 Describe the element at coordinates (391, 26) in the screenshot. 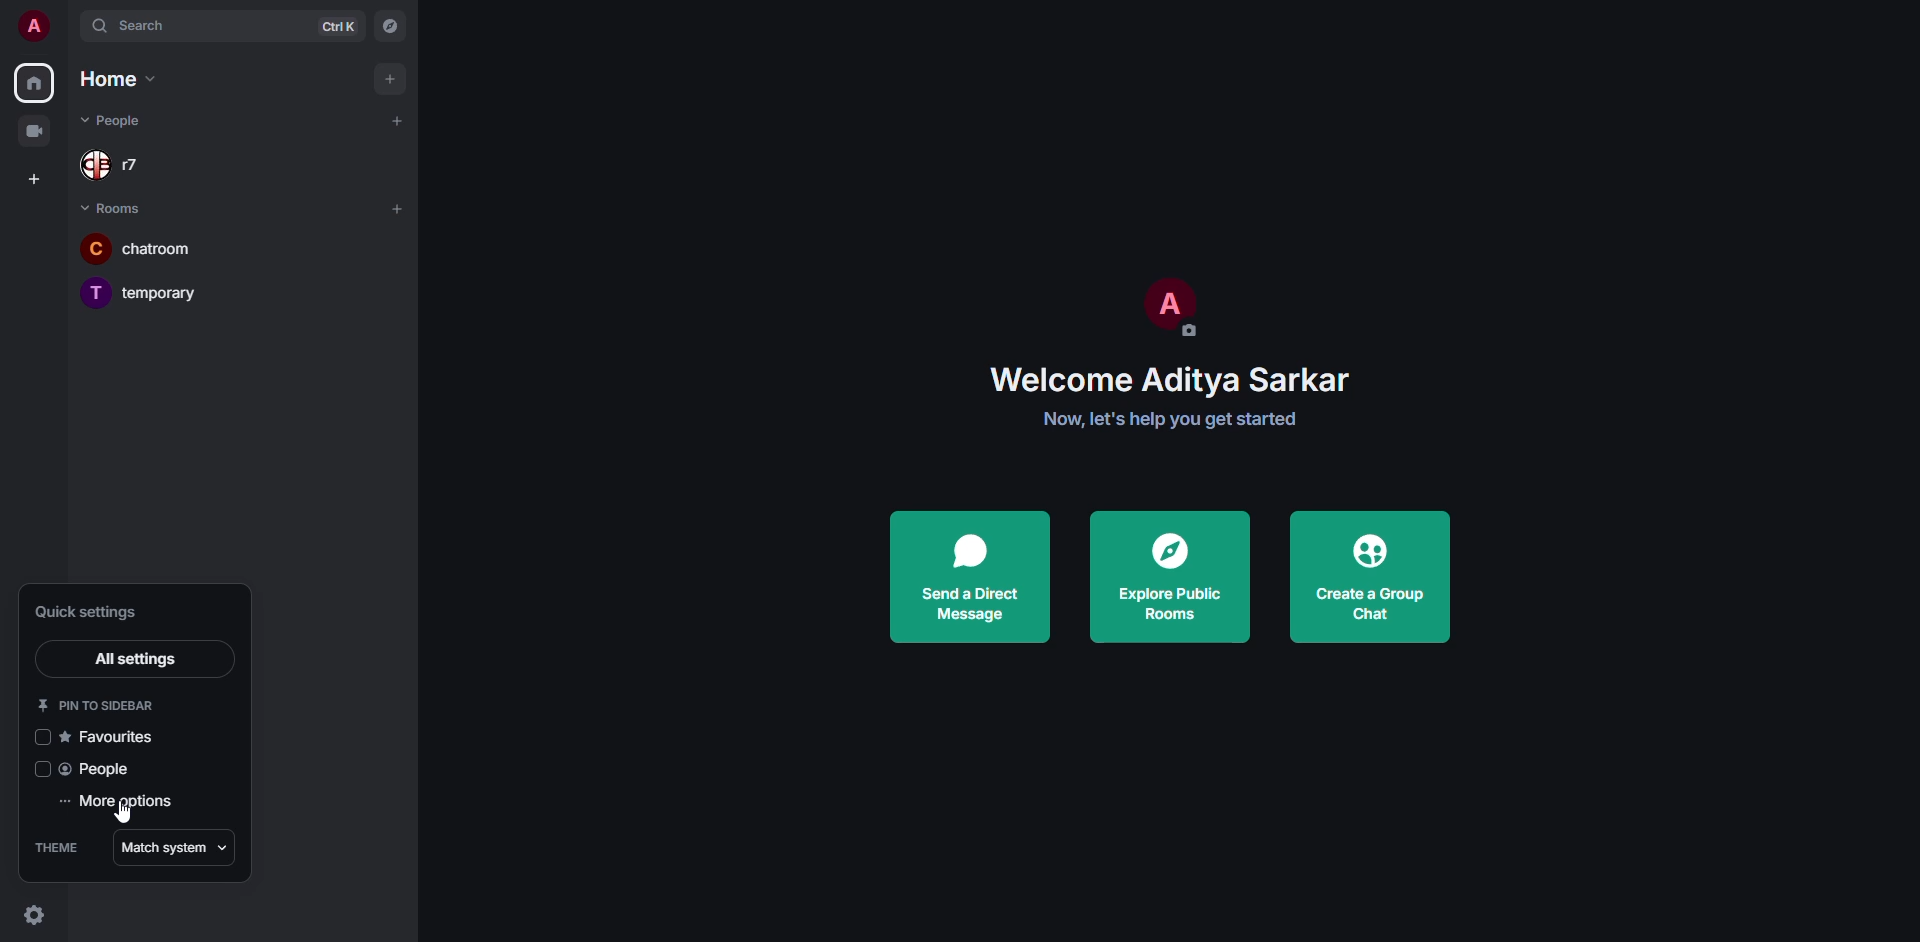

I see `navigator` at that location.